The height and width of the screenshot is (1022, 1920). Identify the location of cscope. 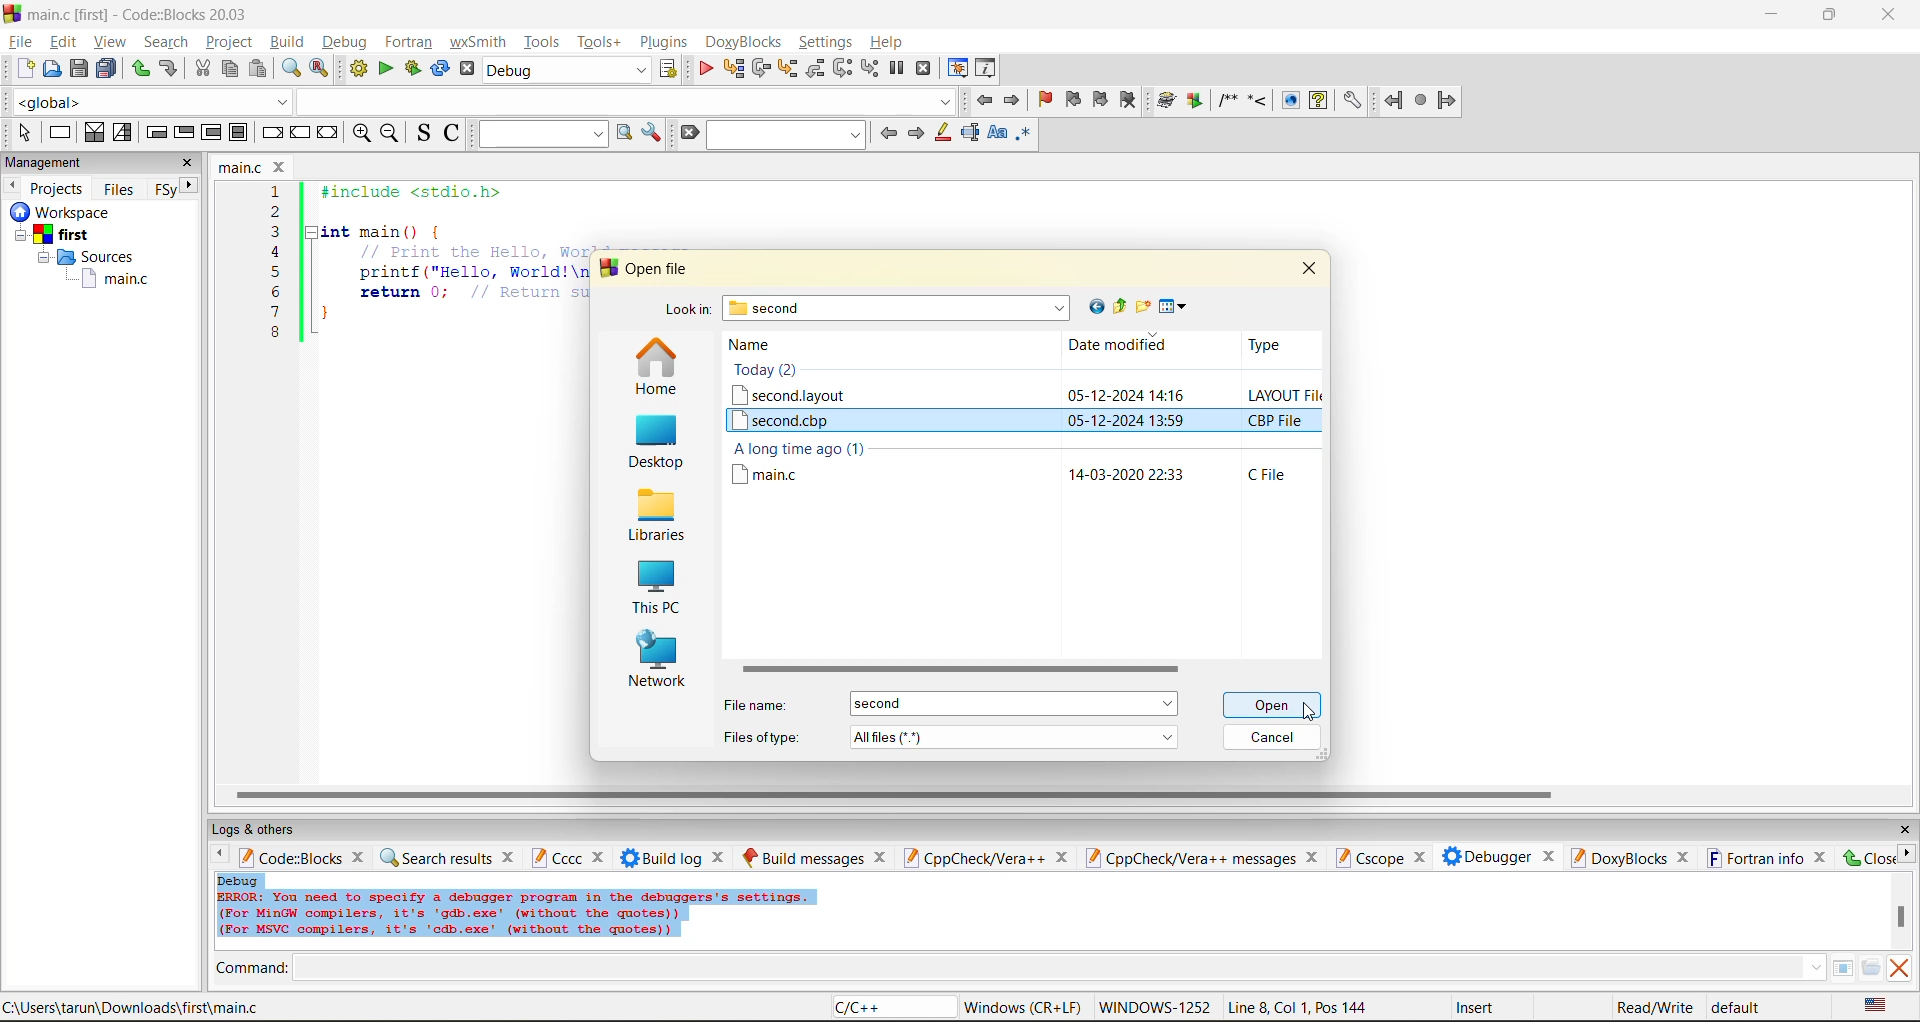
(1368, 856).